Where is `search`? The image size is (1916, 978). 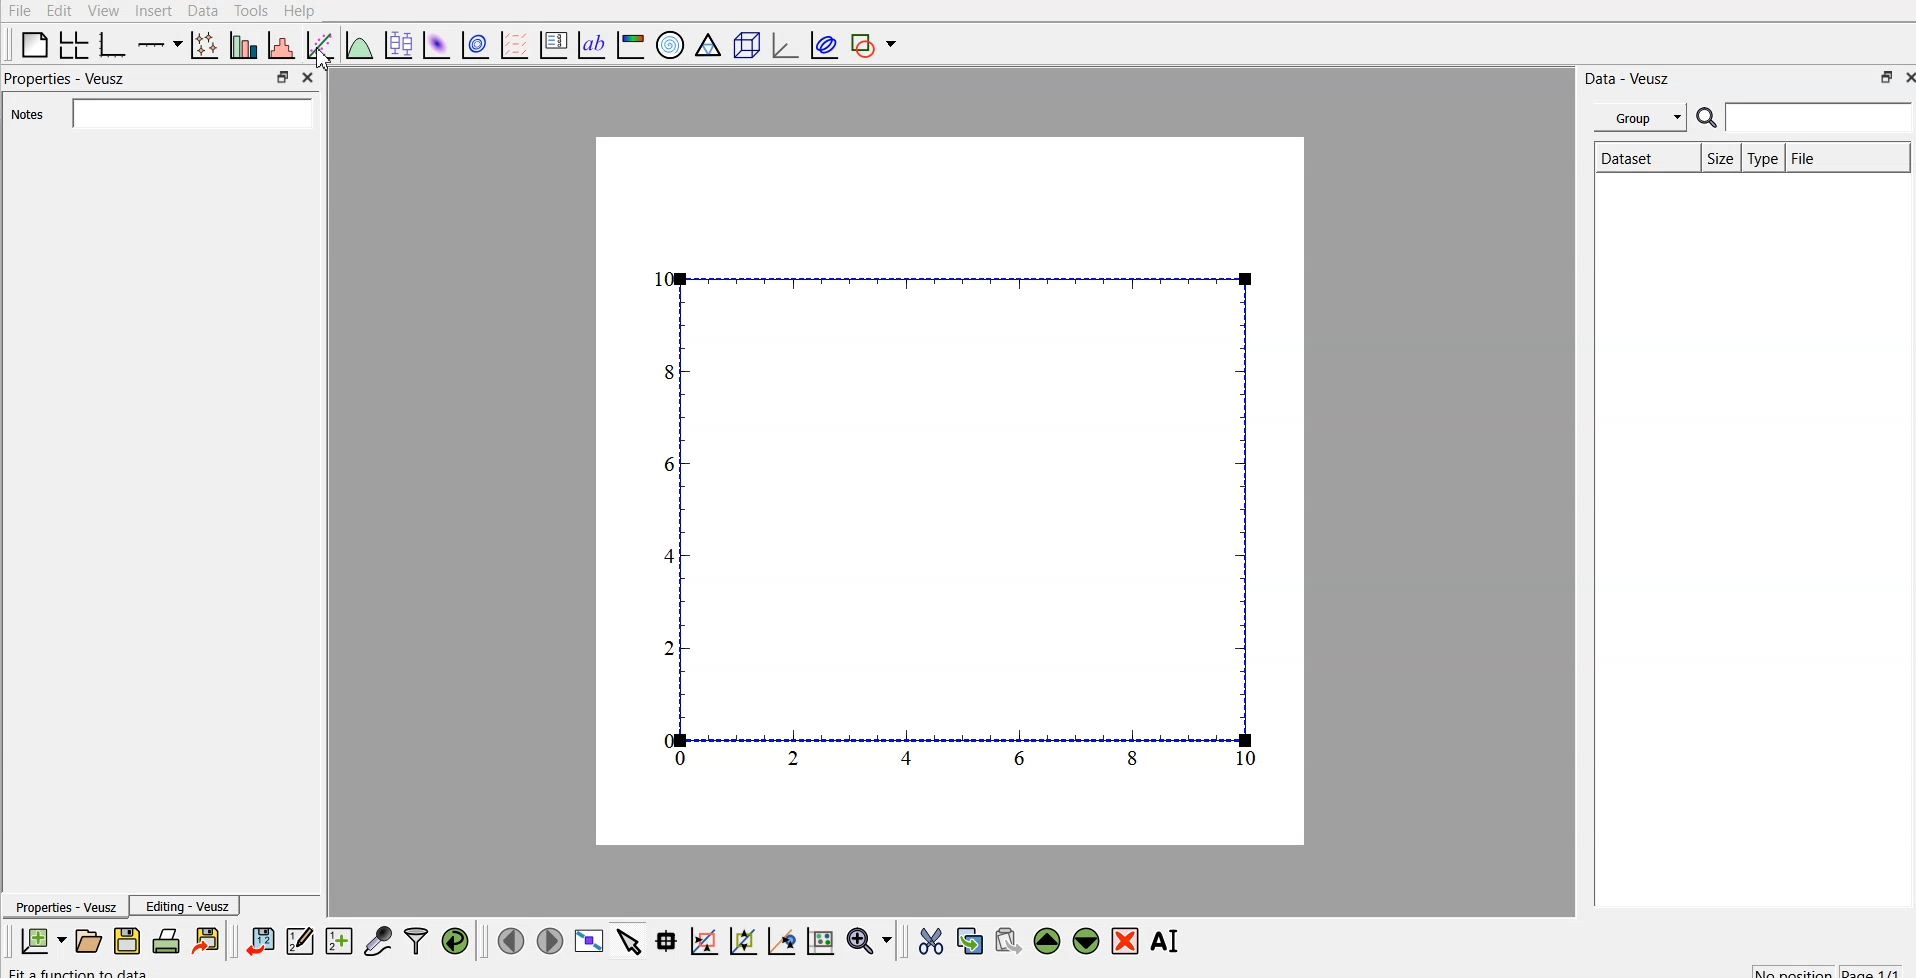 search is located at coordinates (1707, 119).